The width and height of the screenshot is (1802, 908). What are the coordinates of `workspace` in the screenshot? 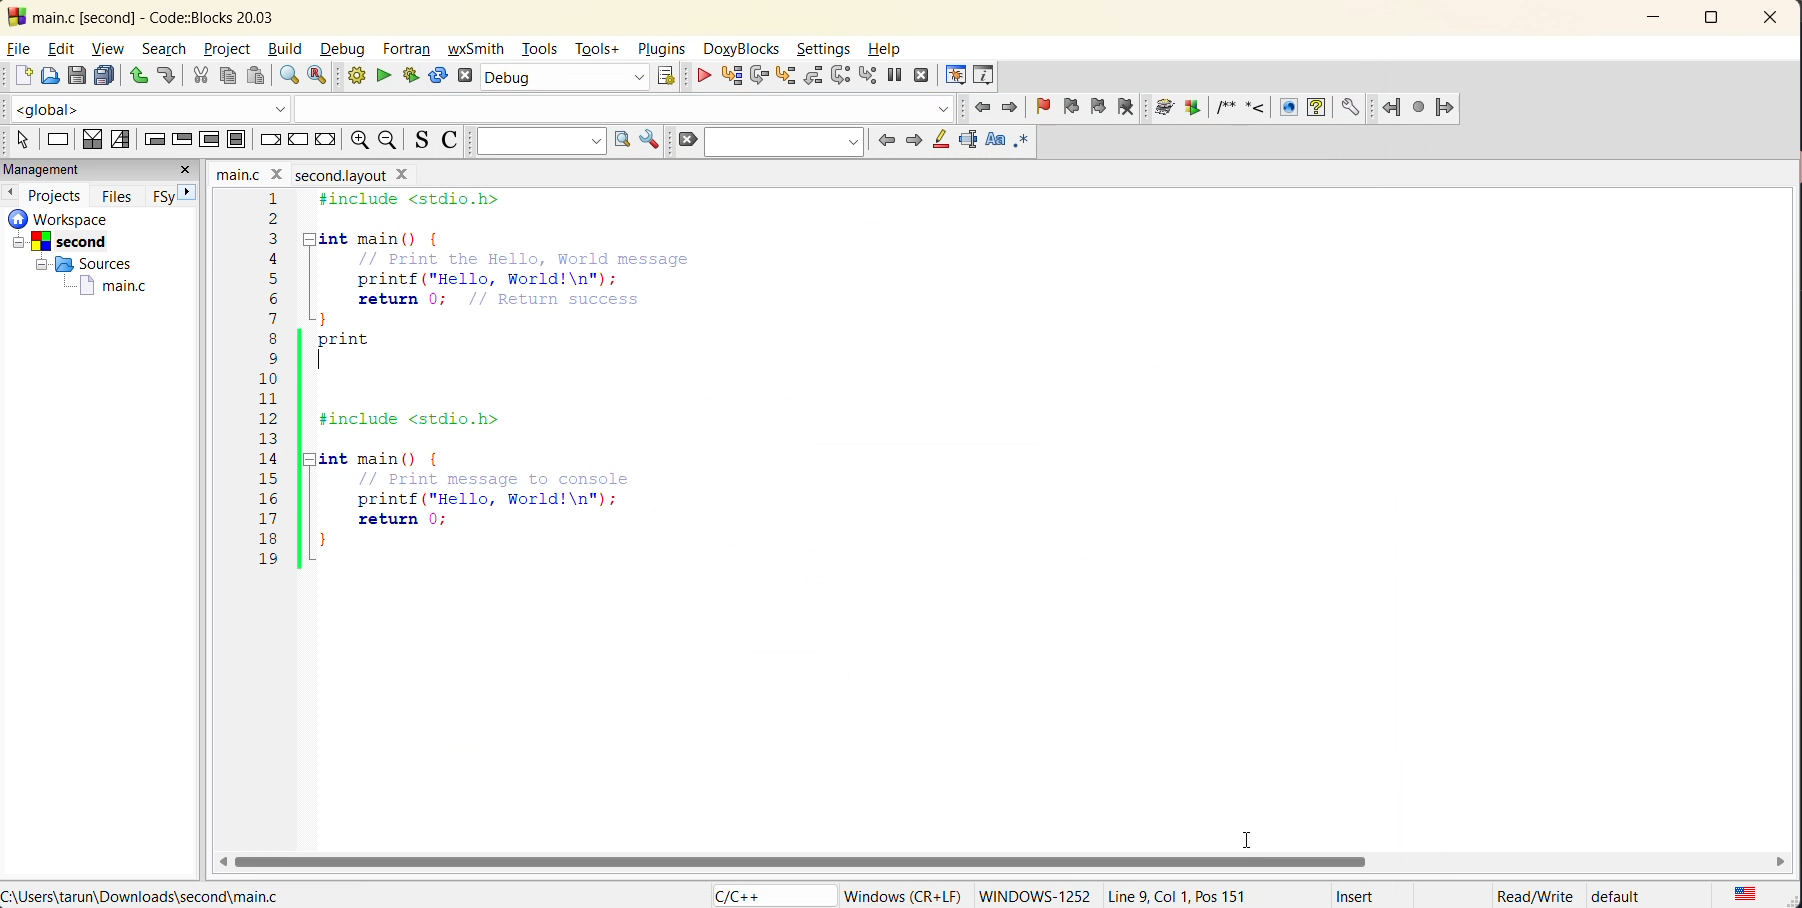 It's located at (90, 218).